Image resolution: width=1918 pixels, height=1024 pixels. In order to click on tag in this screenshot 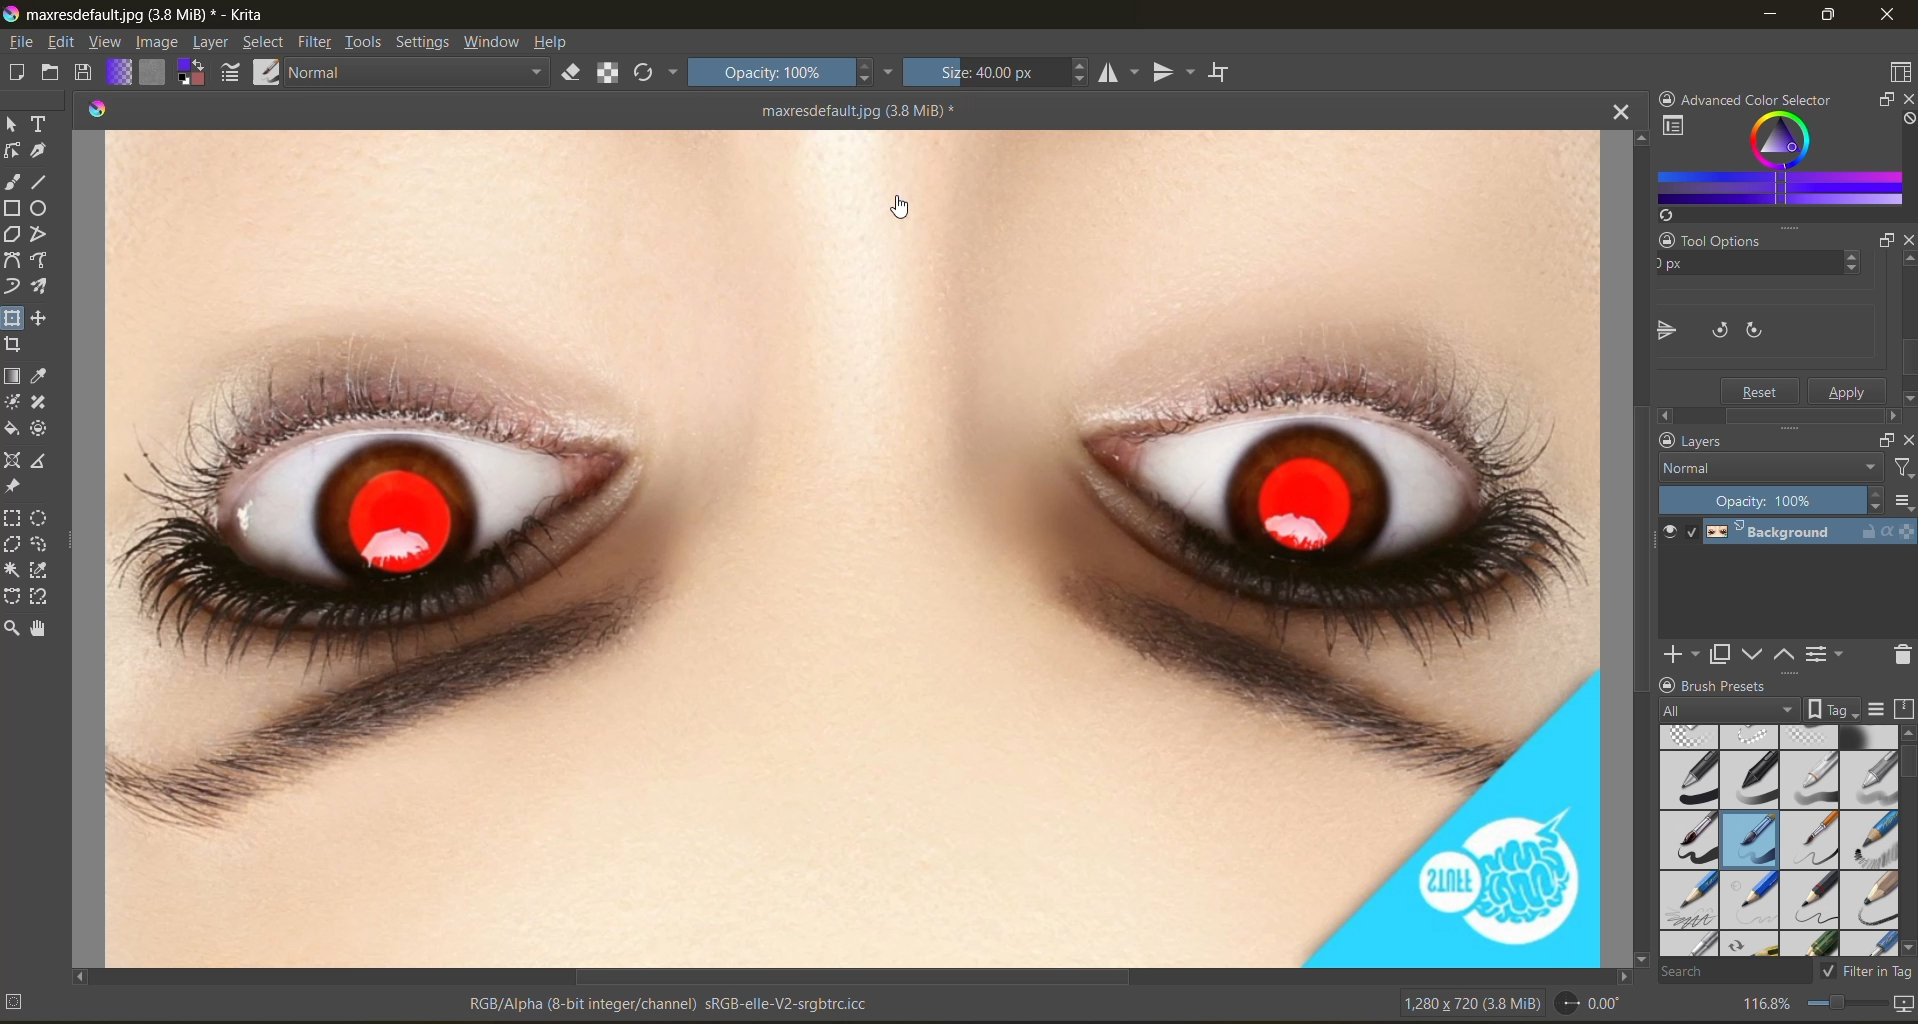, I will do `click(1725, 712)`.